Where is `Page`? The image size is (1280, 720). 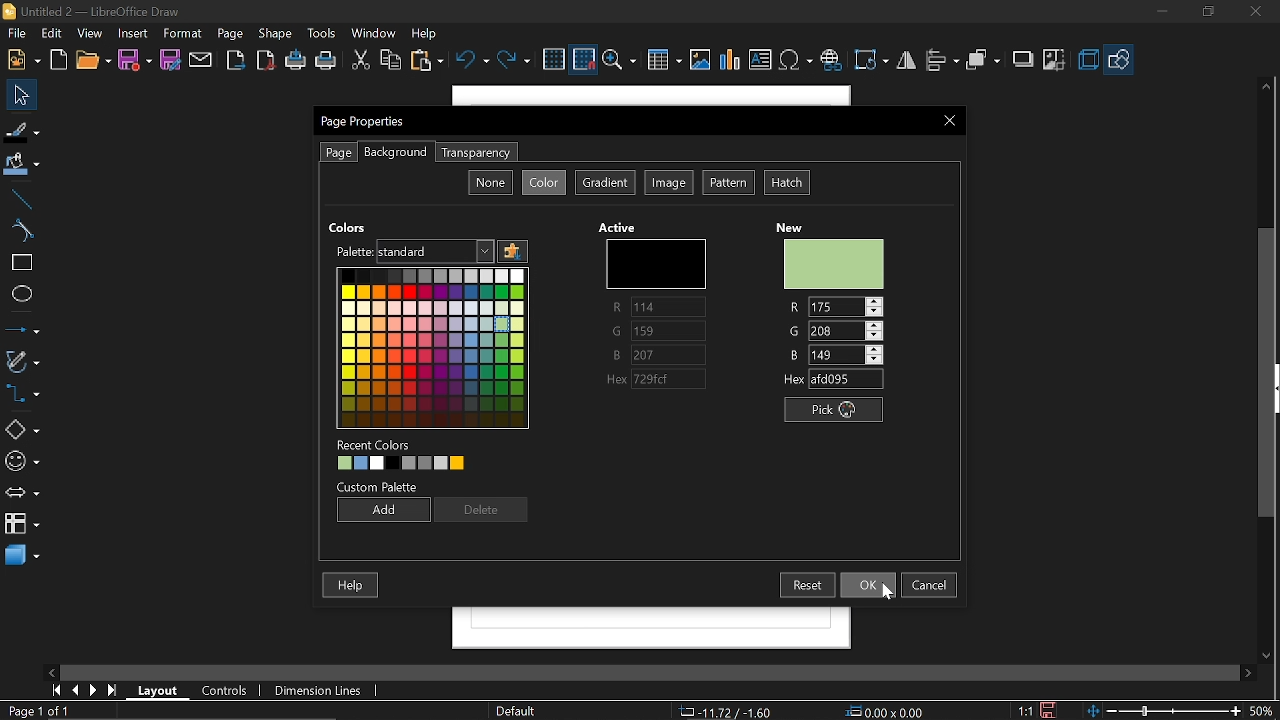
Page is located at coordinates (230, 35).